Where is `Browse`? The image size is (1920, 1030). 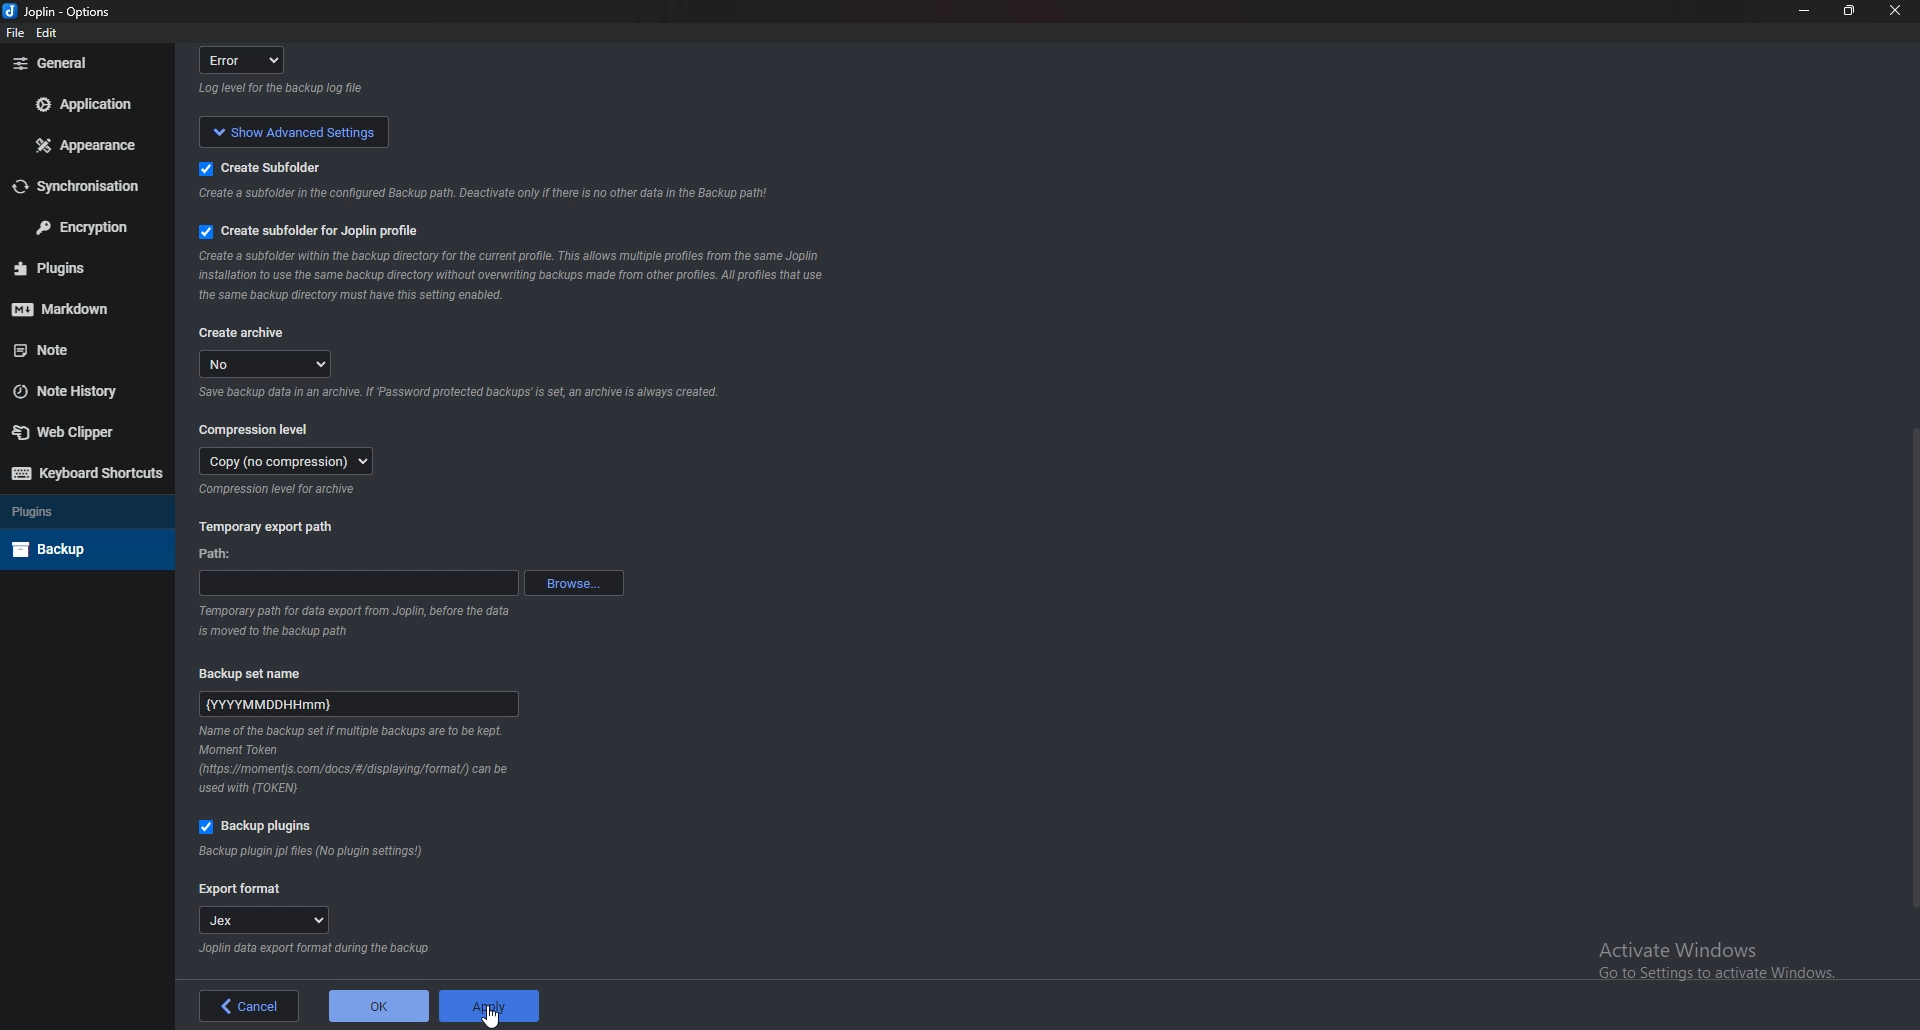 Browse is located at coordinates (574, 581).